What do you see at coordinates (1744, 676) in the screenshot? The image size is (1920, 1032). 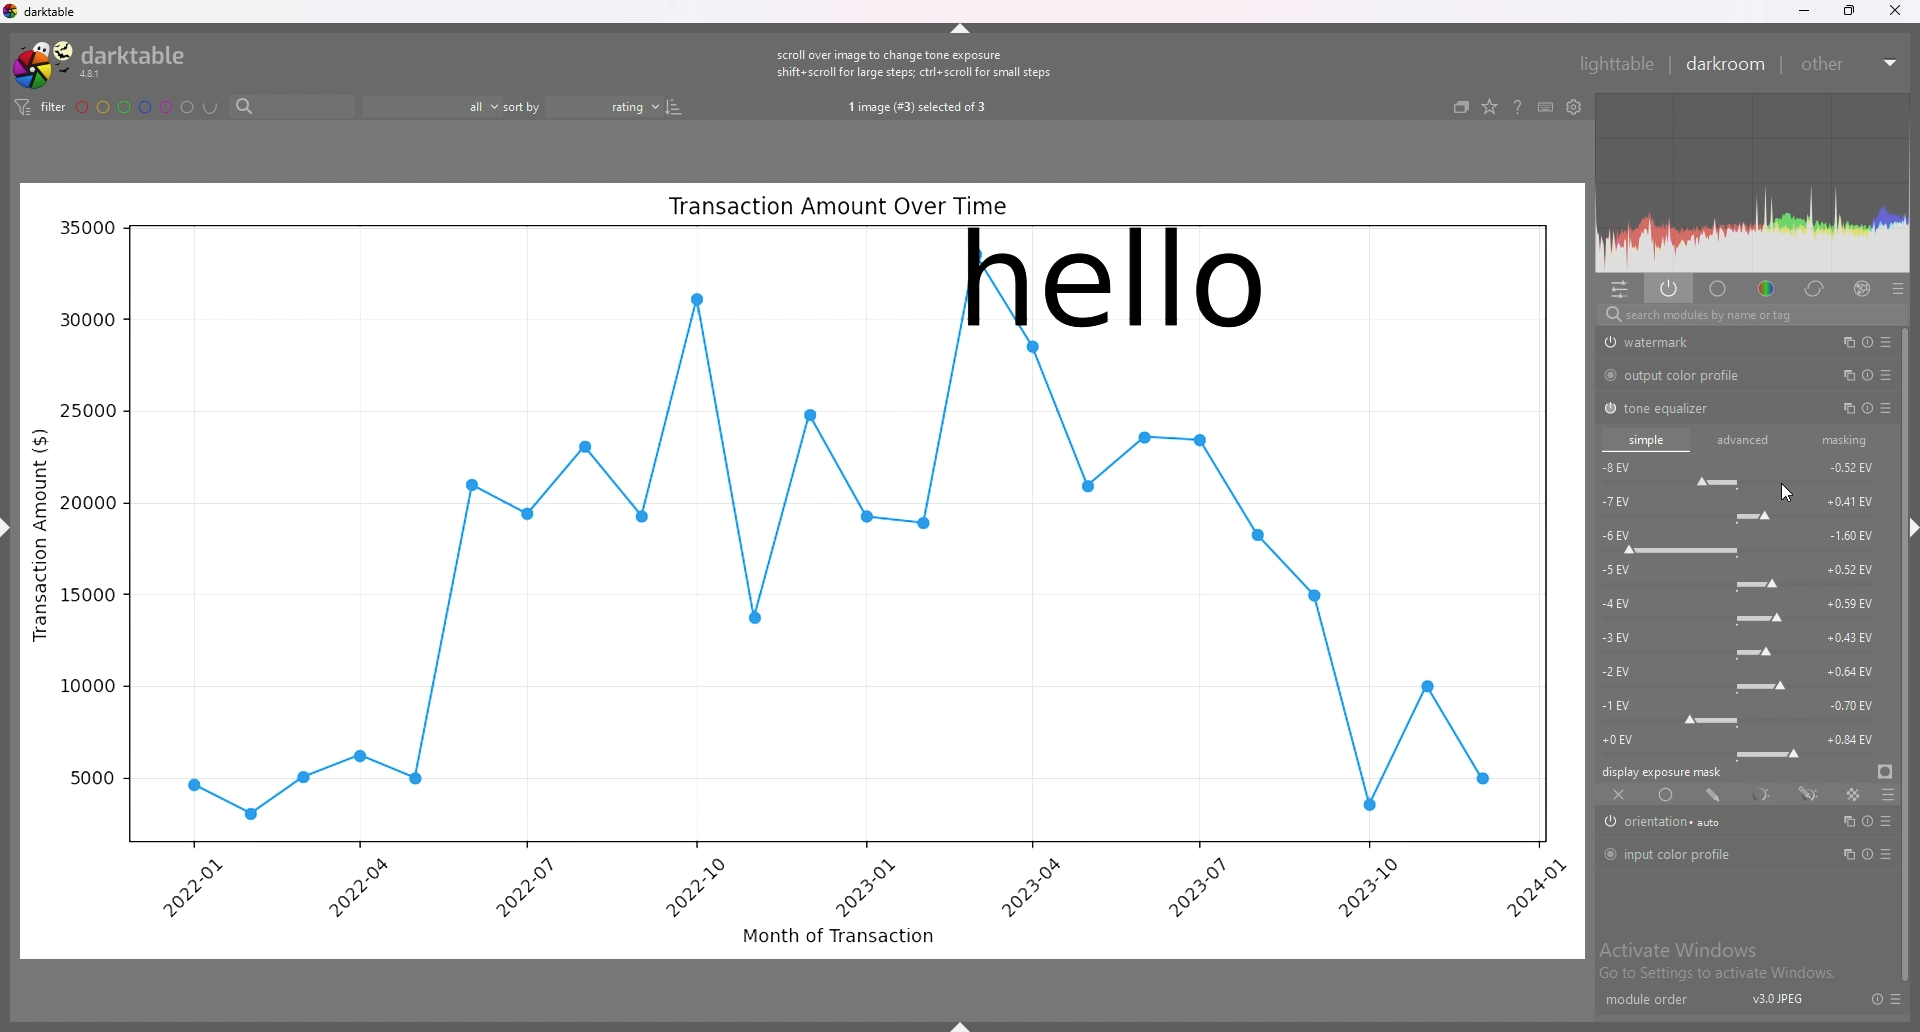 I see `-2 EV force` at bounding box center [1744, 676].